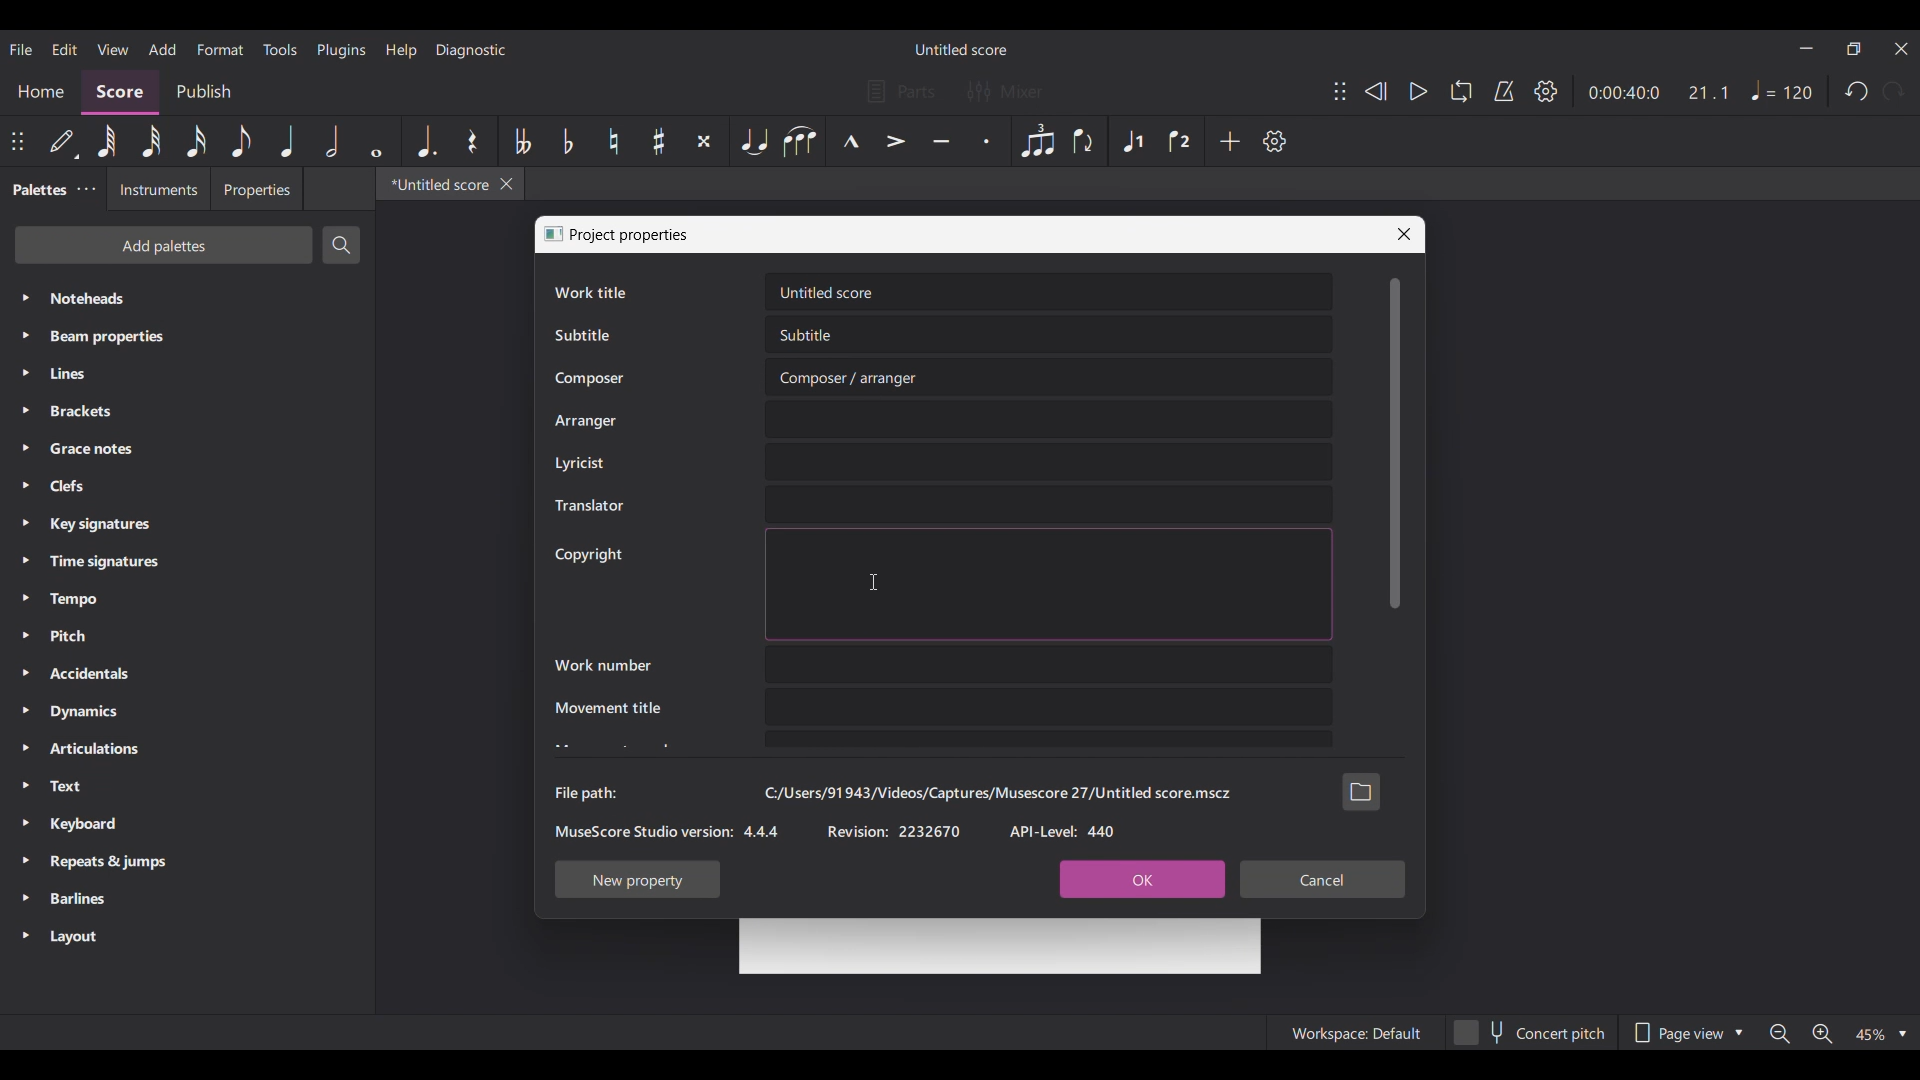  I want to click on Toggle flat, so click(568, 141).